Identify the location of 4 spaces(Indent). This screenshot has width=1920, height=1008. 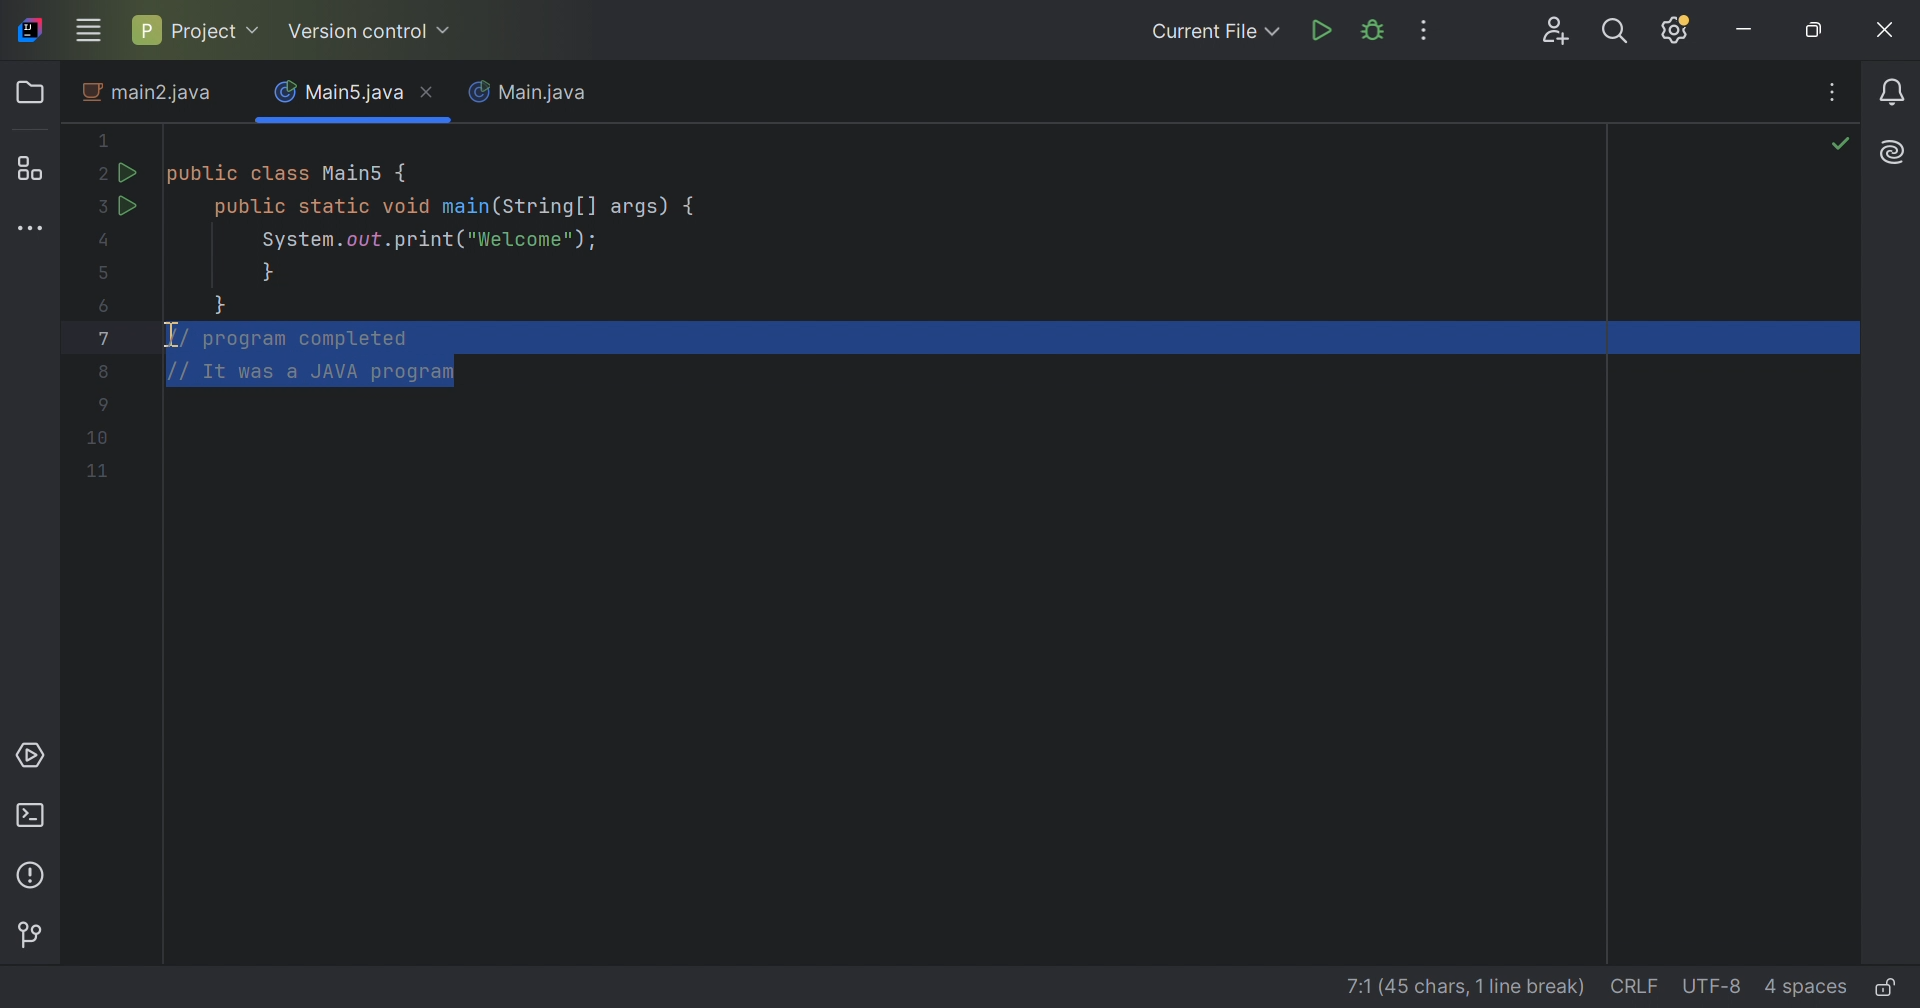
(1806, 985).